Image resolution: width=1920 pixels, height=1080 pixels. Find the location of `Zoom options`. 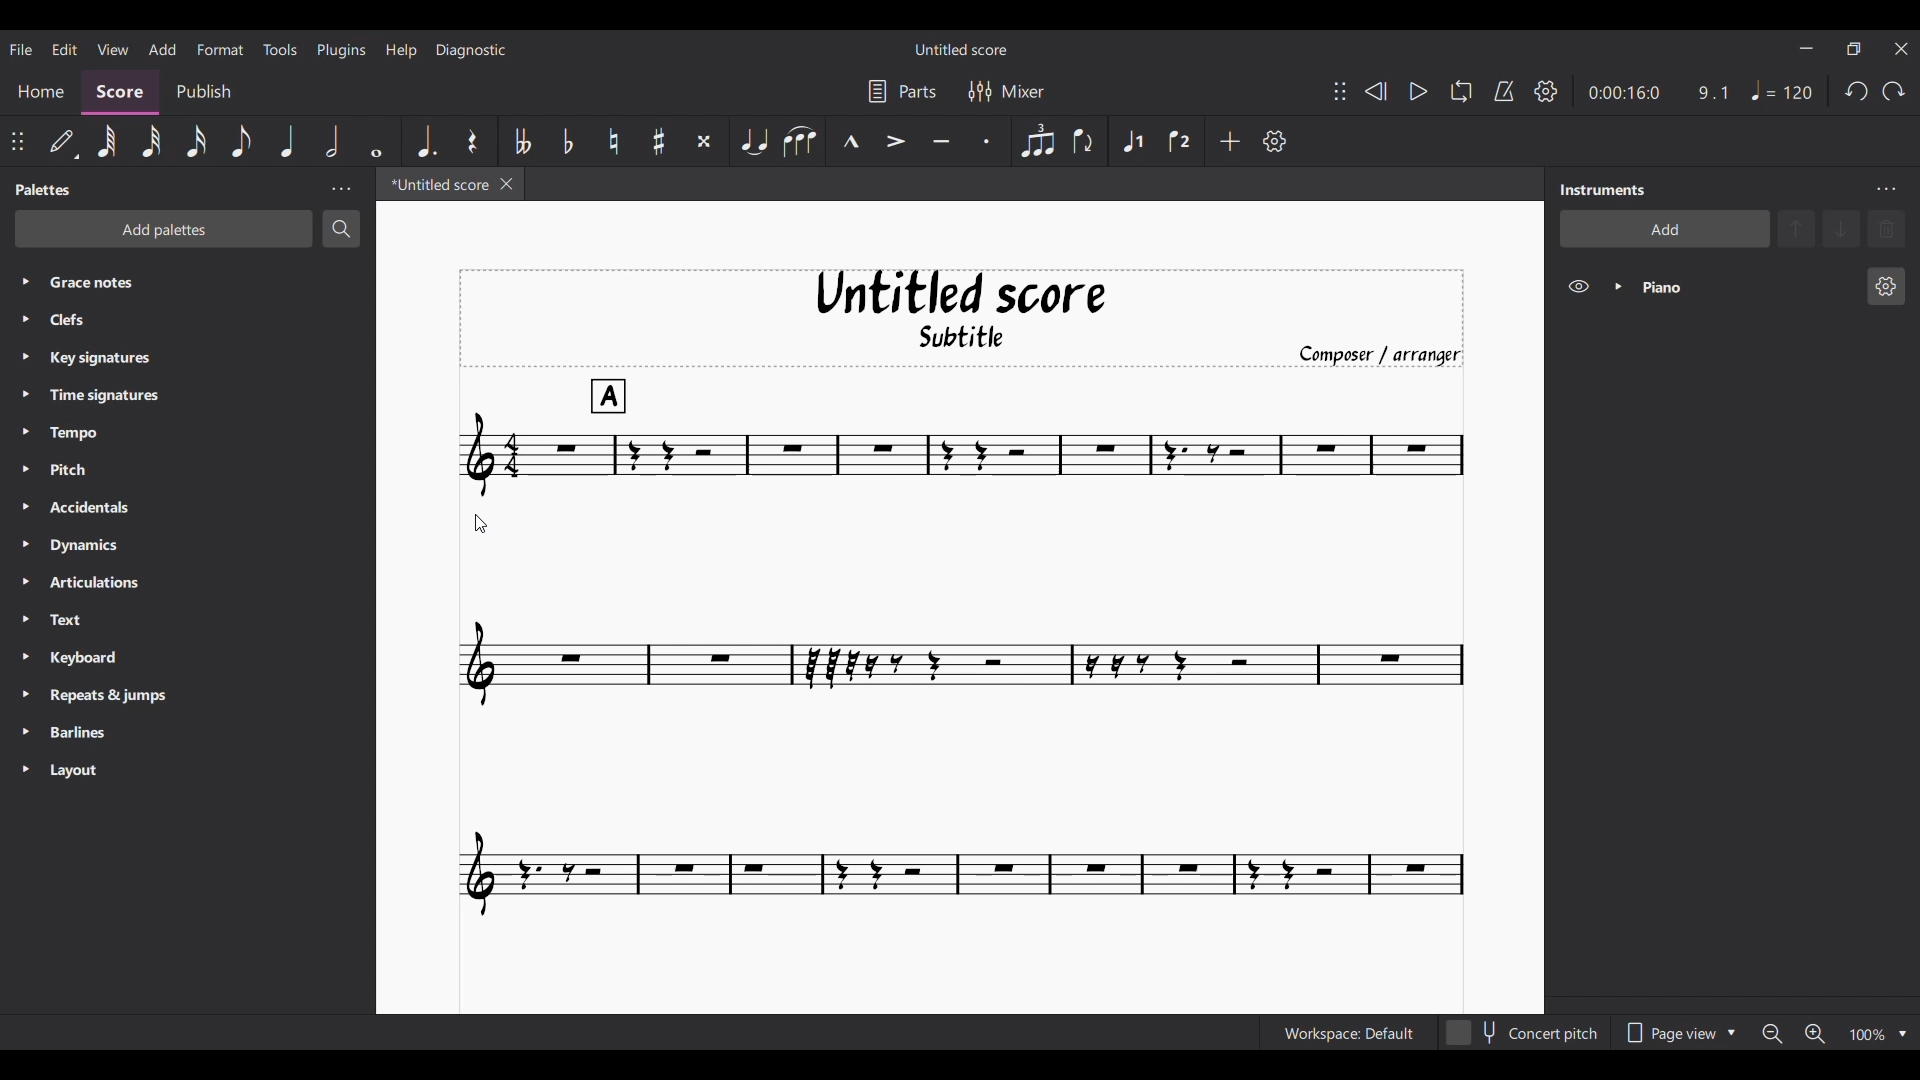

Zoom options is located at coordinates (1902, 1034).